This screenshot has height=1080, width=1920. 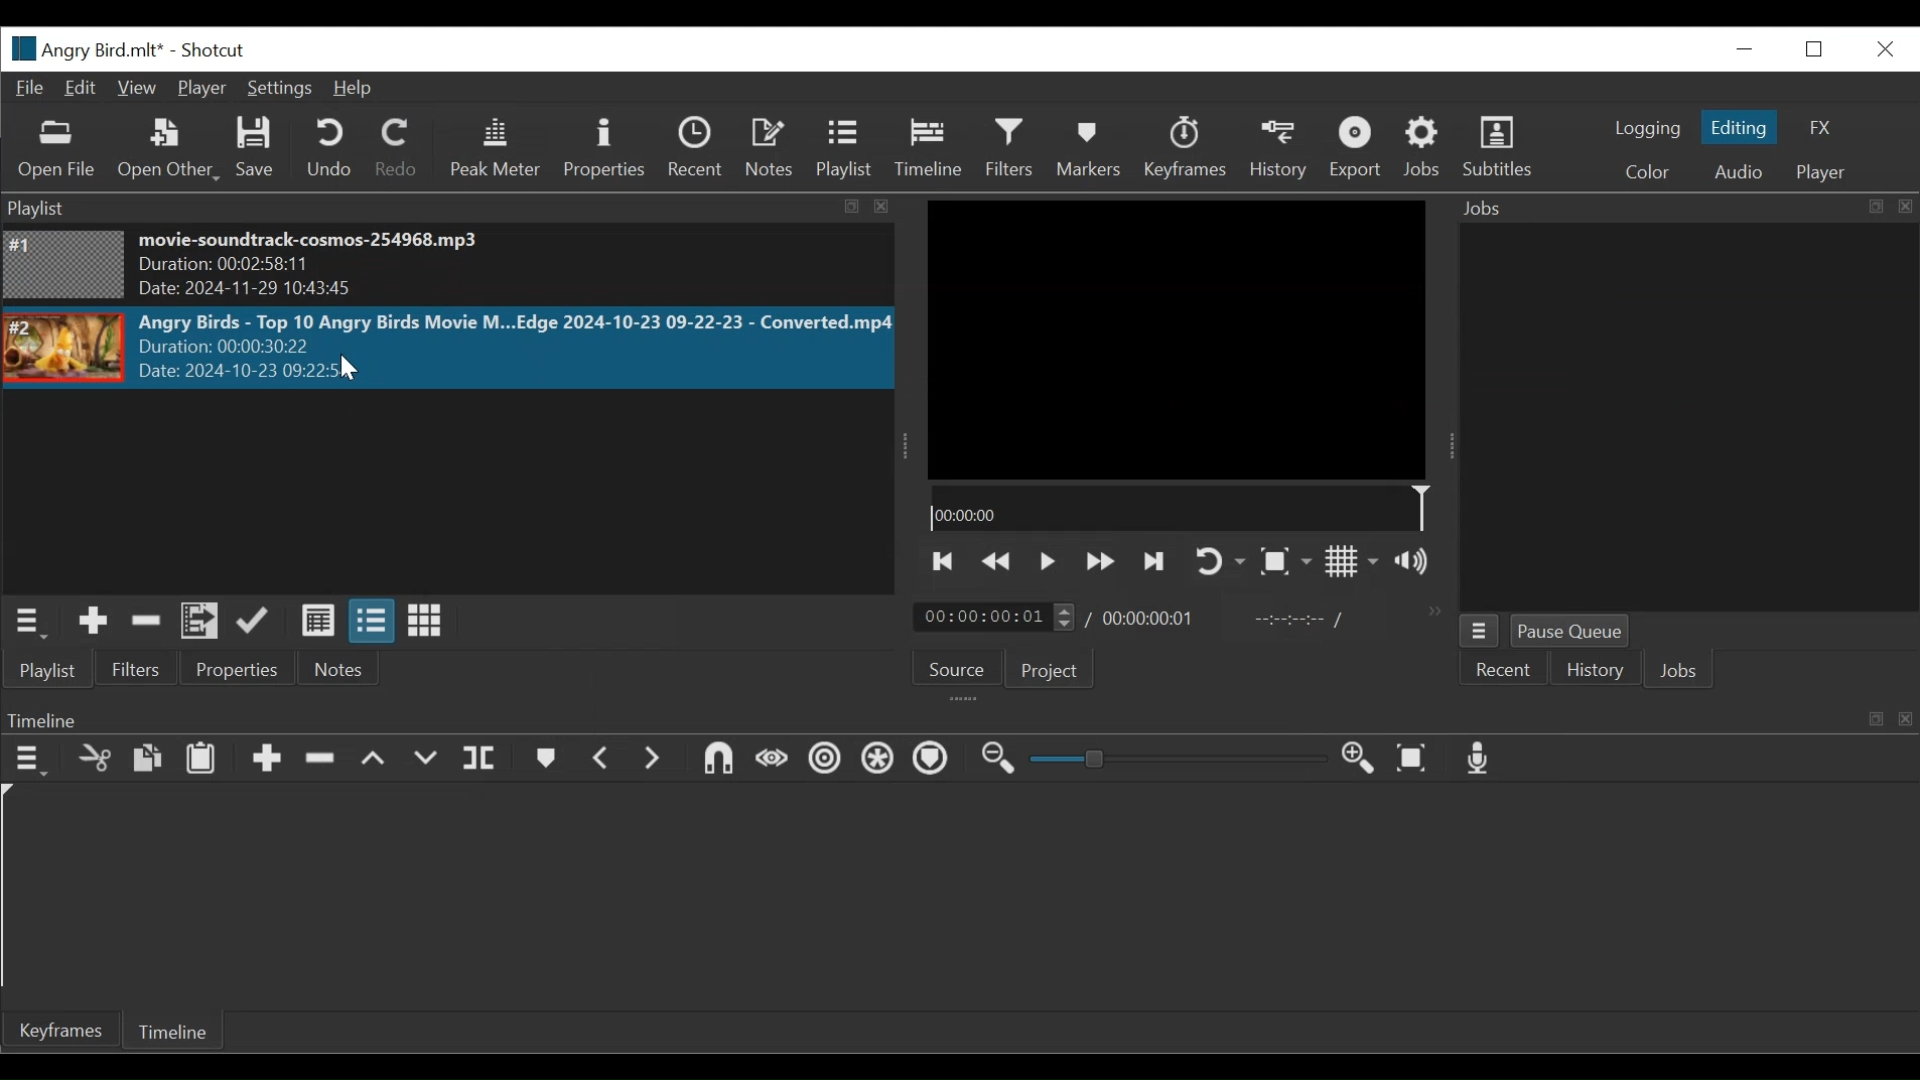 I want to click on Edit, so click(x=80, y=87).